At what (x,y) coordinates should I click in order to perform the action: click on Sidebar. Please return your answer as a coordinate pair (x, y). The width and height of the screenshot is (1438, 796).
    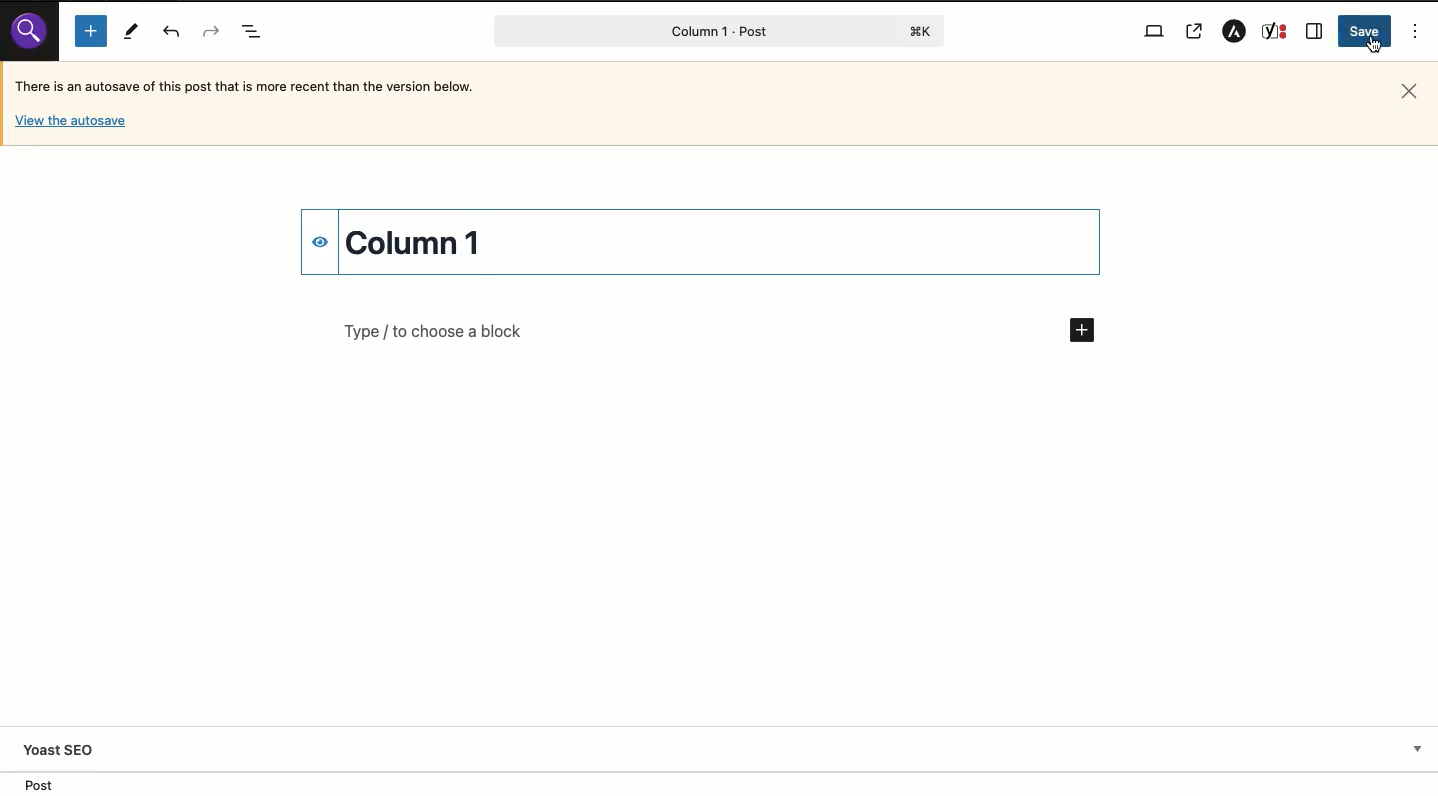
    Looking at the image, I should click on (1315, 32).